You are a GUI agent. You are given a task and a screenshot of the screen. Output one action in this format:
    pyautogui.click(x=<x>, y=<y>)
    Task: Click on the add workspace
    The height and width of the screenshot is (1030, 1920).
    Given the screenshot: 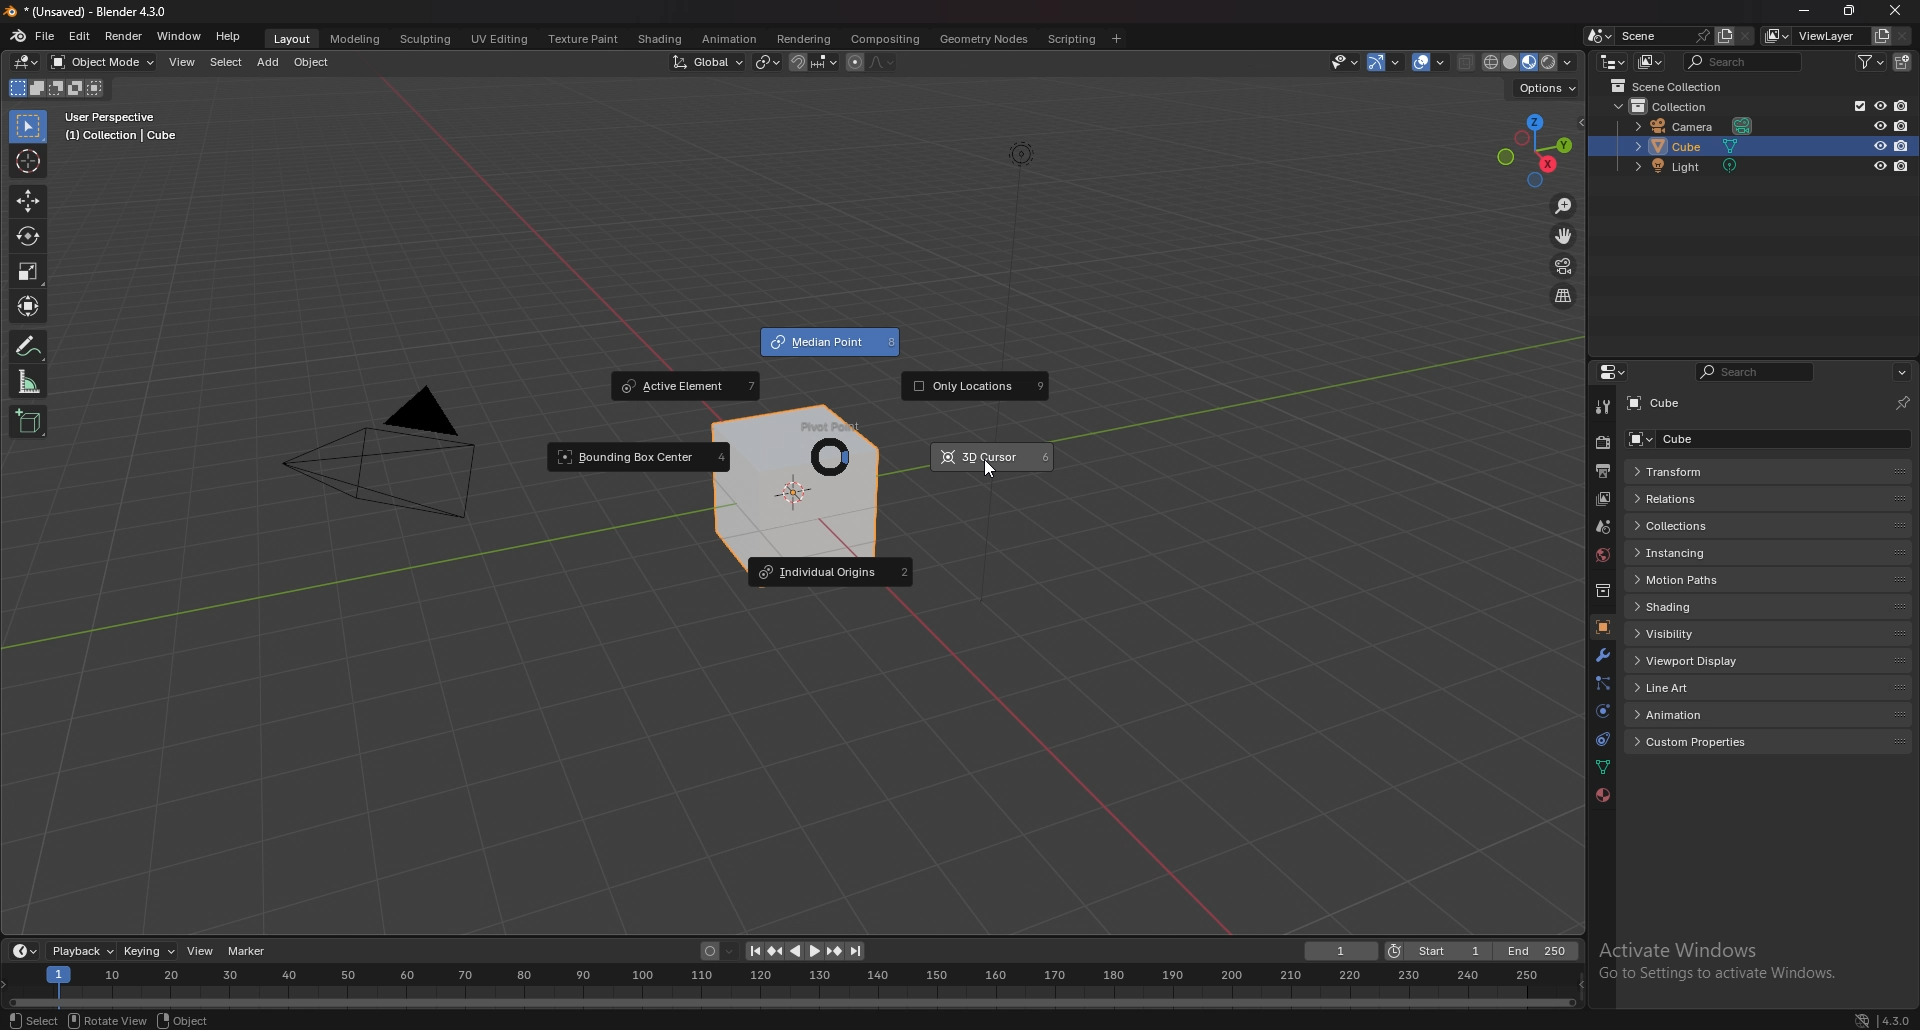 What is the action you would take?
    pyautogui.click(x=1116, y=39)
    